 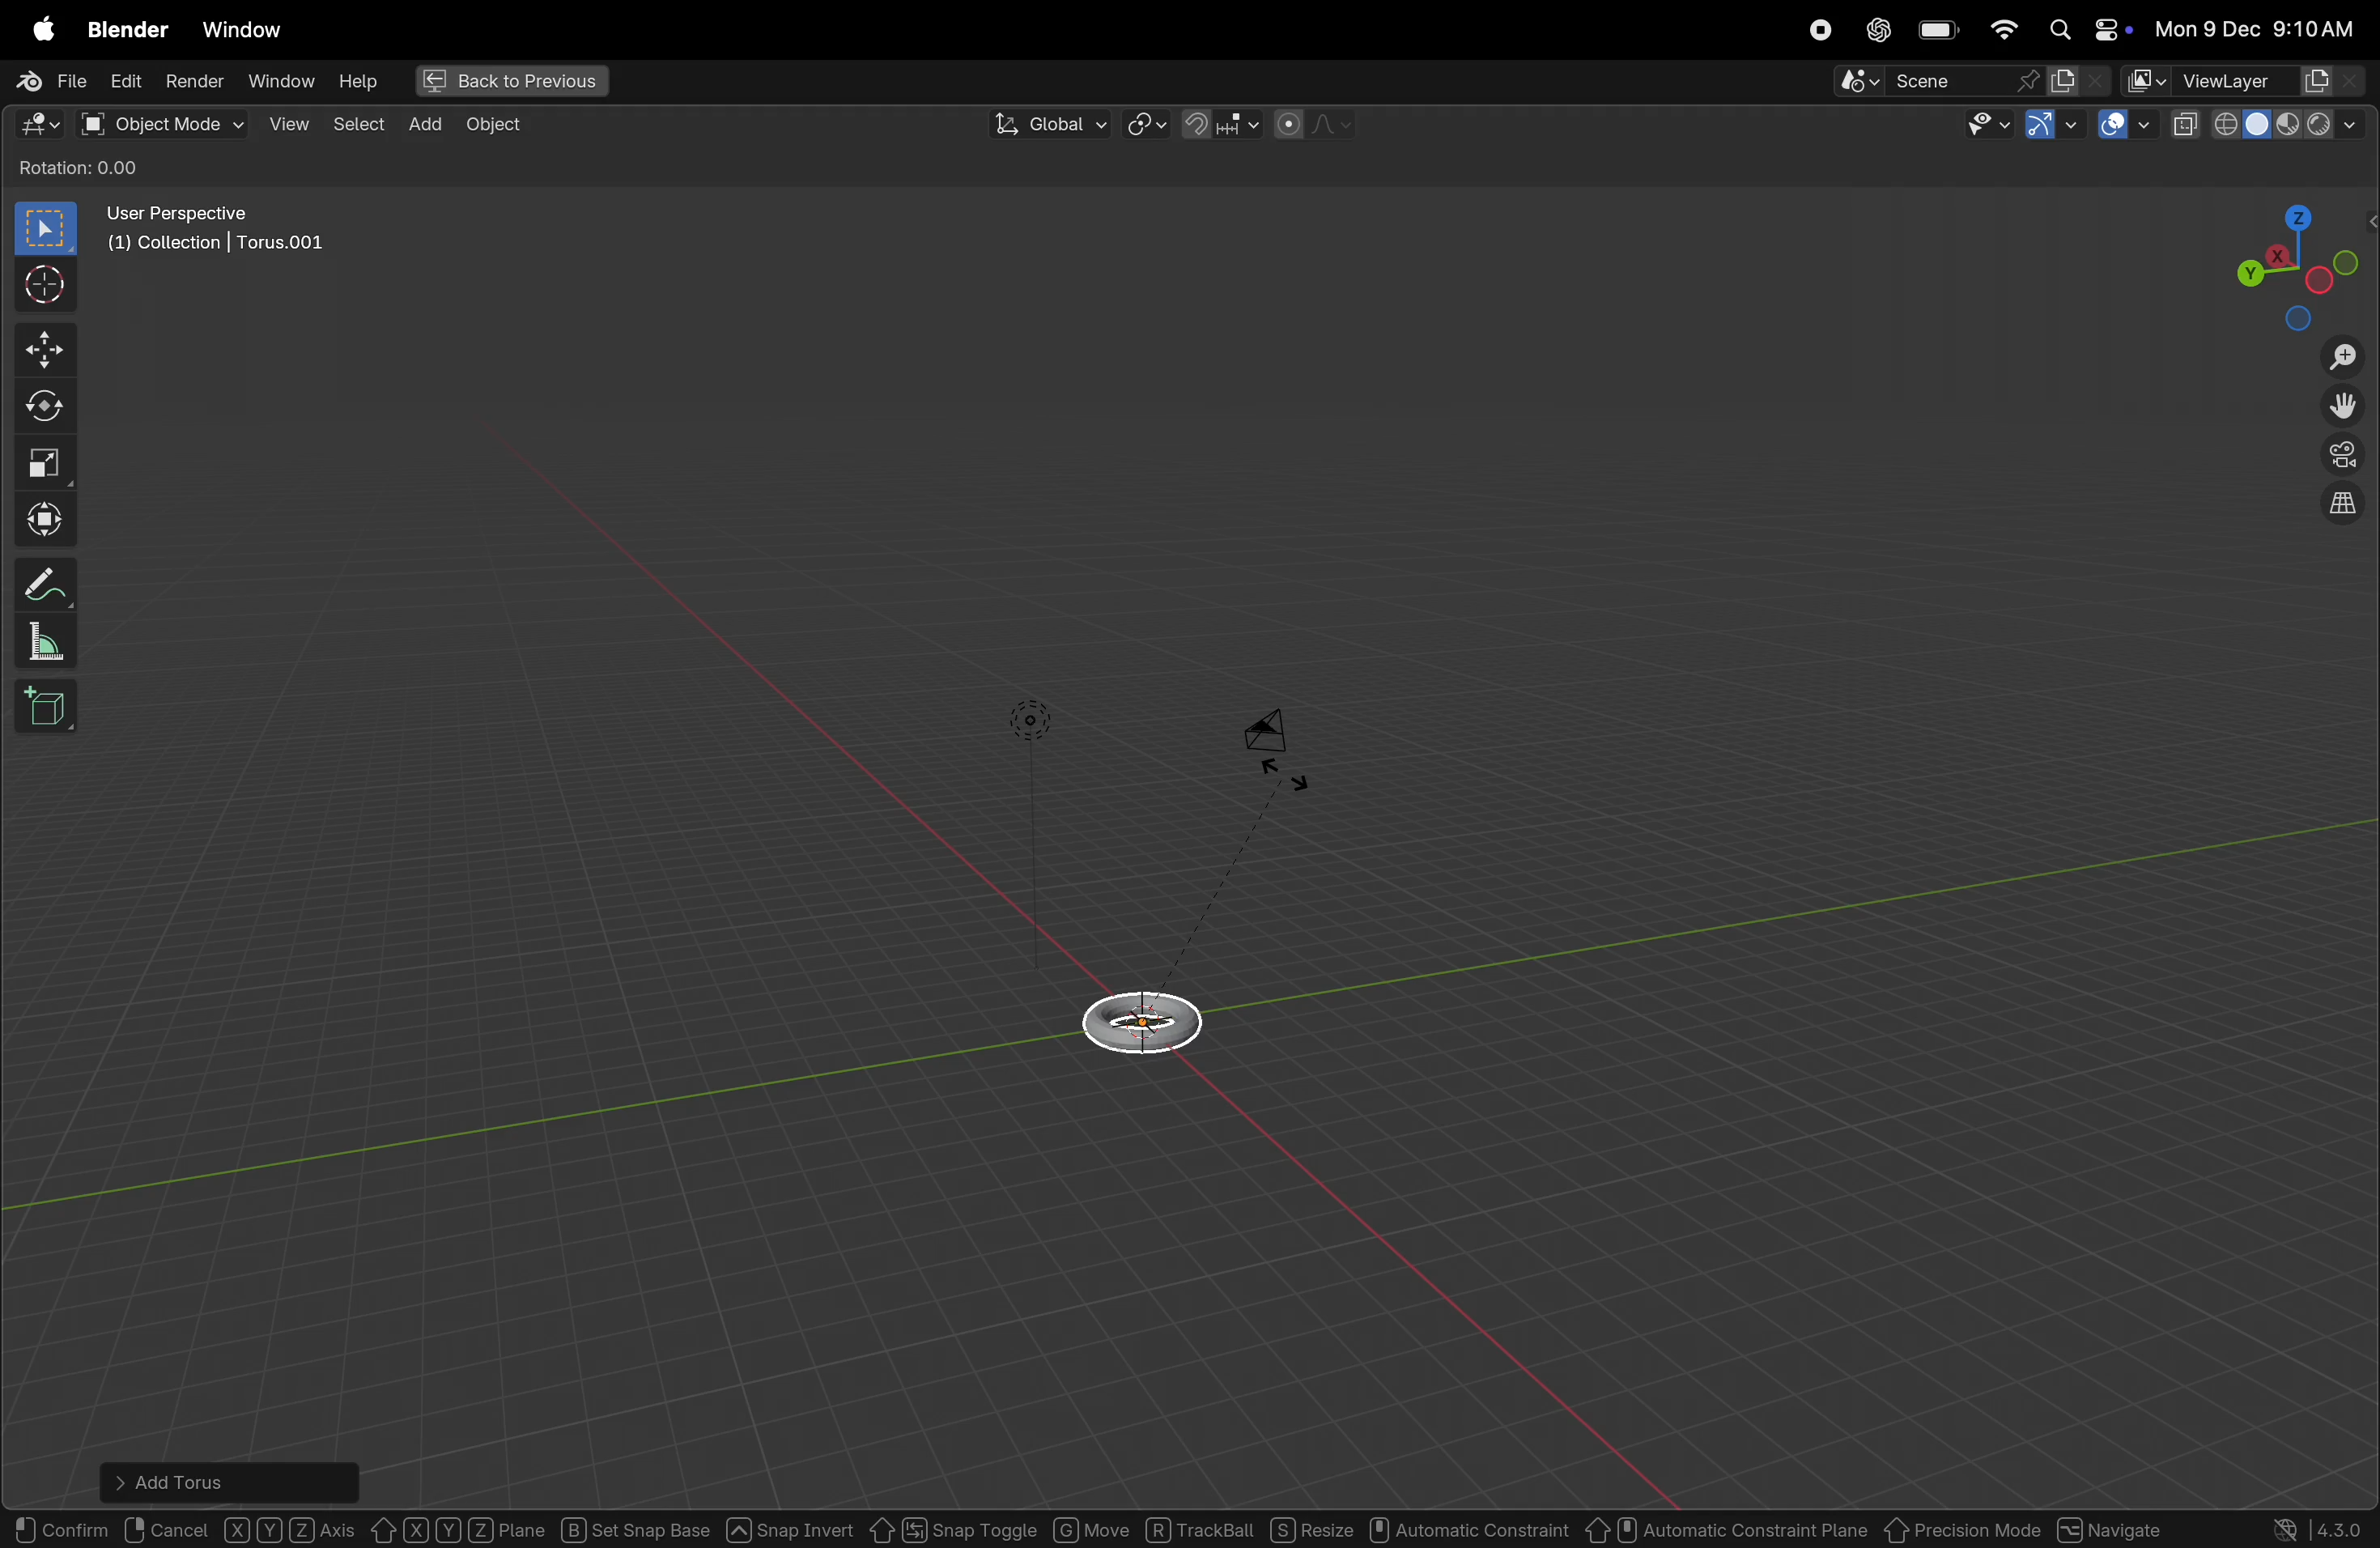 I want to click on rotate , so click(x=51, y=402).